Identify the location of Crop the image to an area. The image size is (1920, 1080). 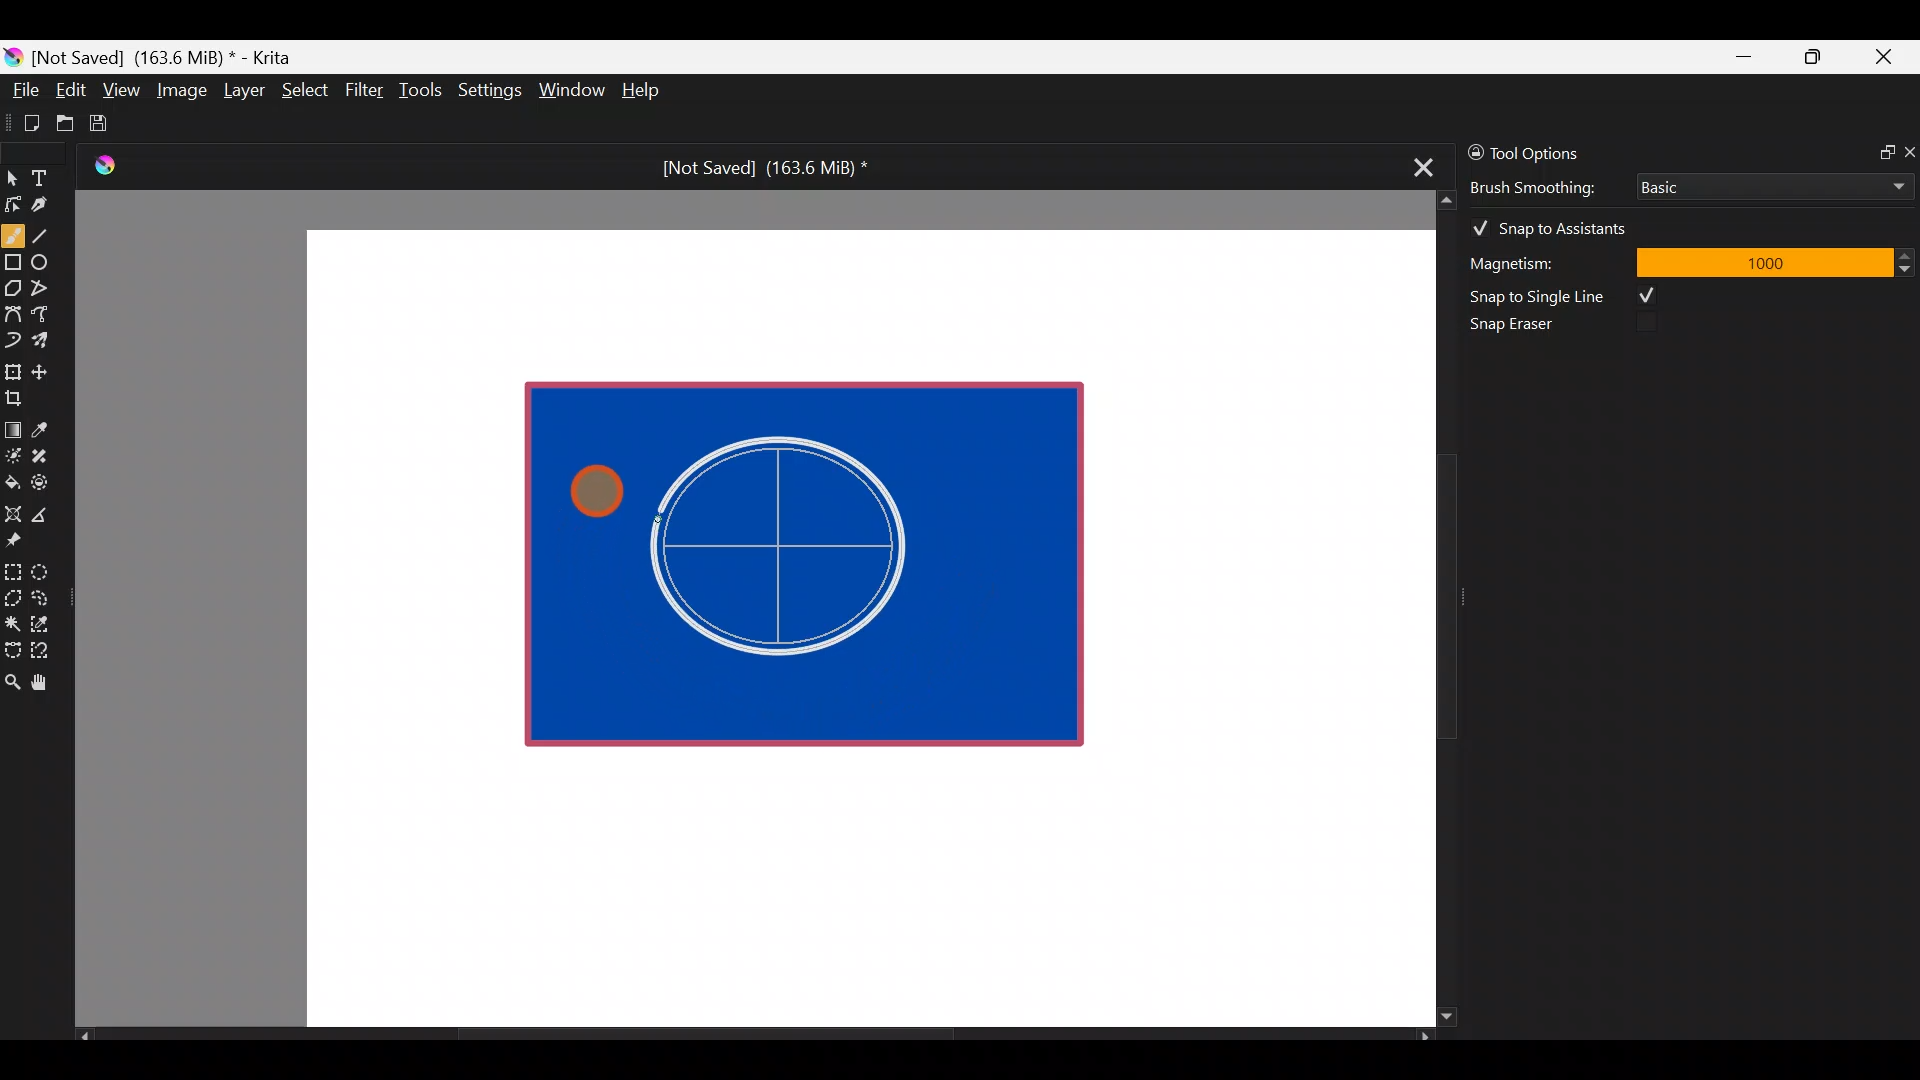
(20, 397).